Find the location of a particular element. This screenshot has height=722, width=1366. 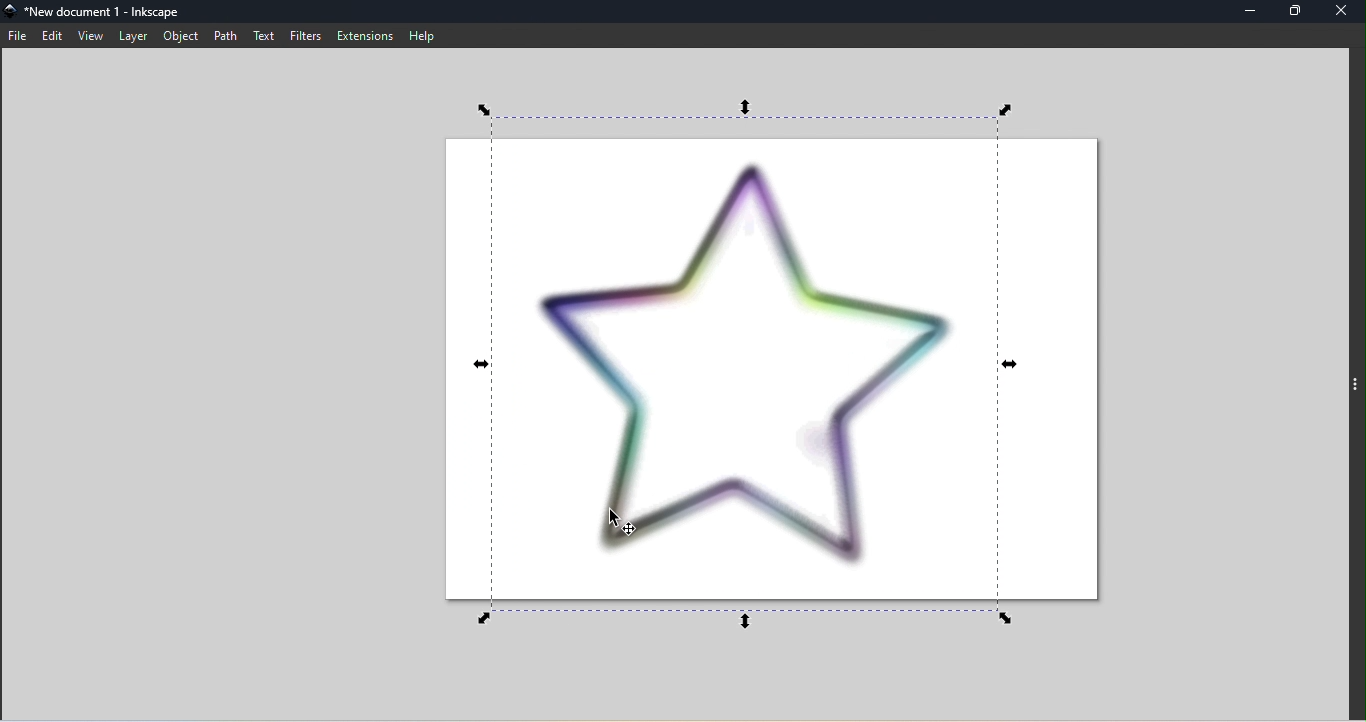

Filters is located at coordinates (301, 35).